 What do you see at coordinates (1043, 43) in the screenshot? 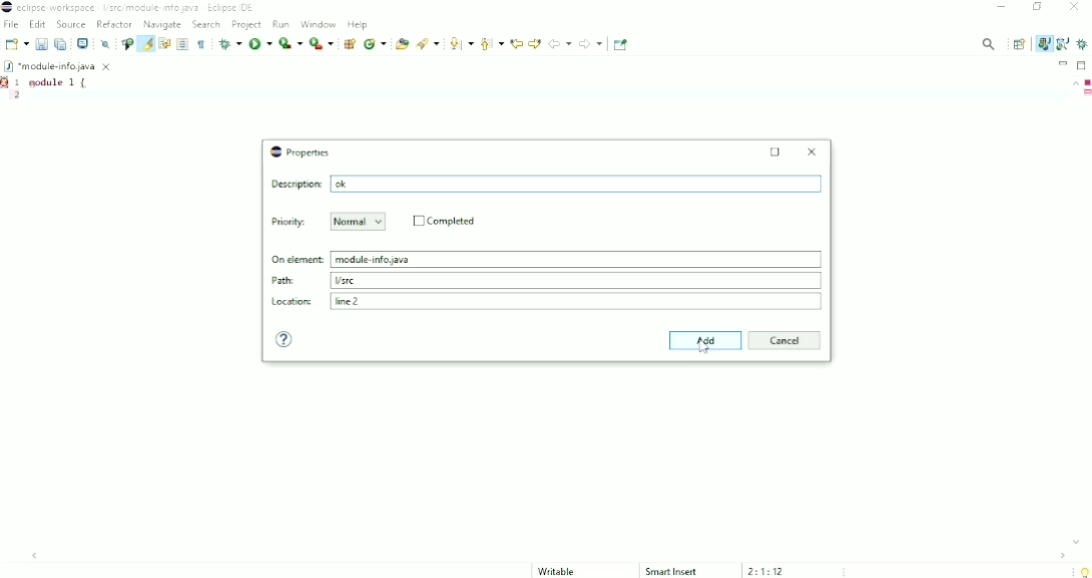
I see `Java` at bounding box center [1043, 43].